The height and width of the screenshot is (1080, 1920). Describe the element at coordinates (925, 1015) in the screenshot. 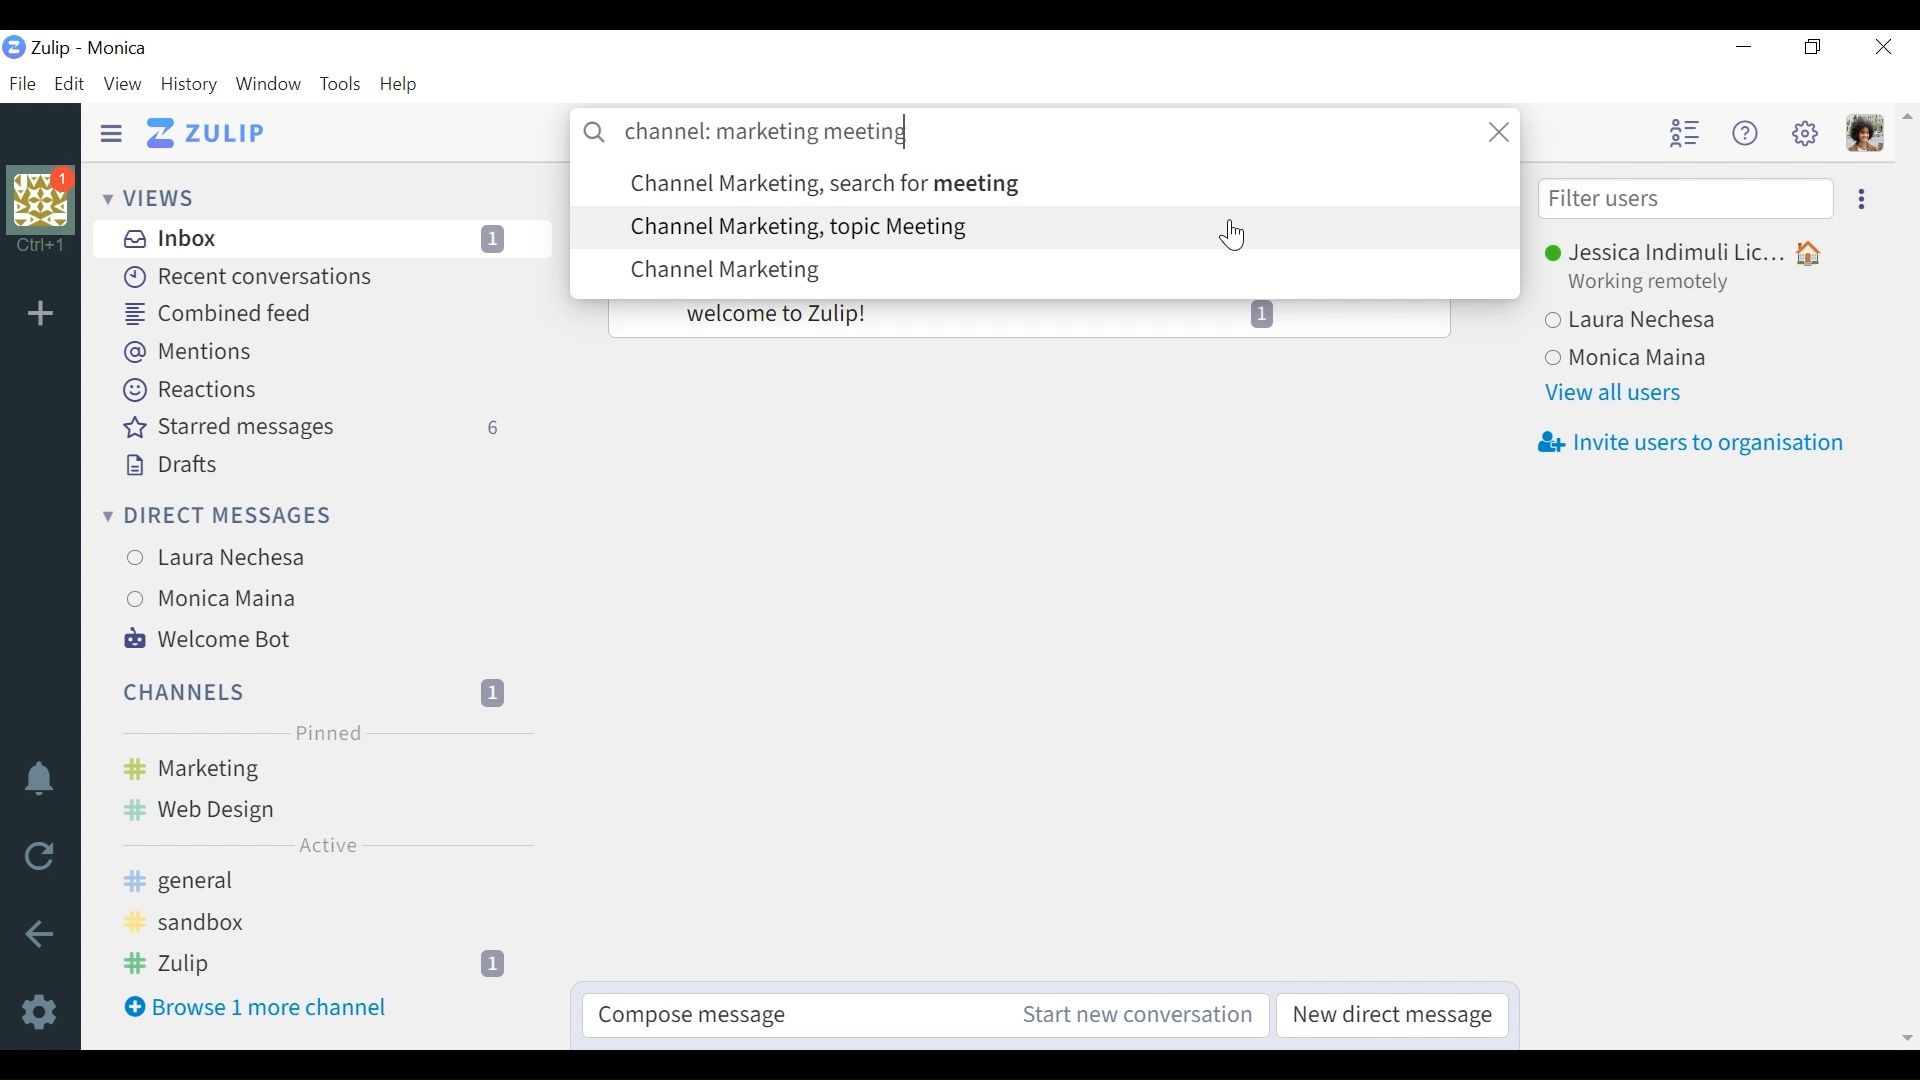

I see `Compose message Start new conversation` at that location.